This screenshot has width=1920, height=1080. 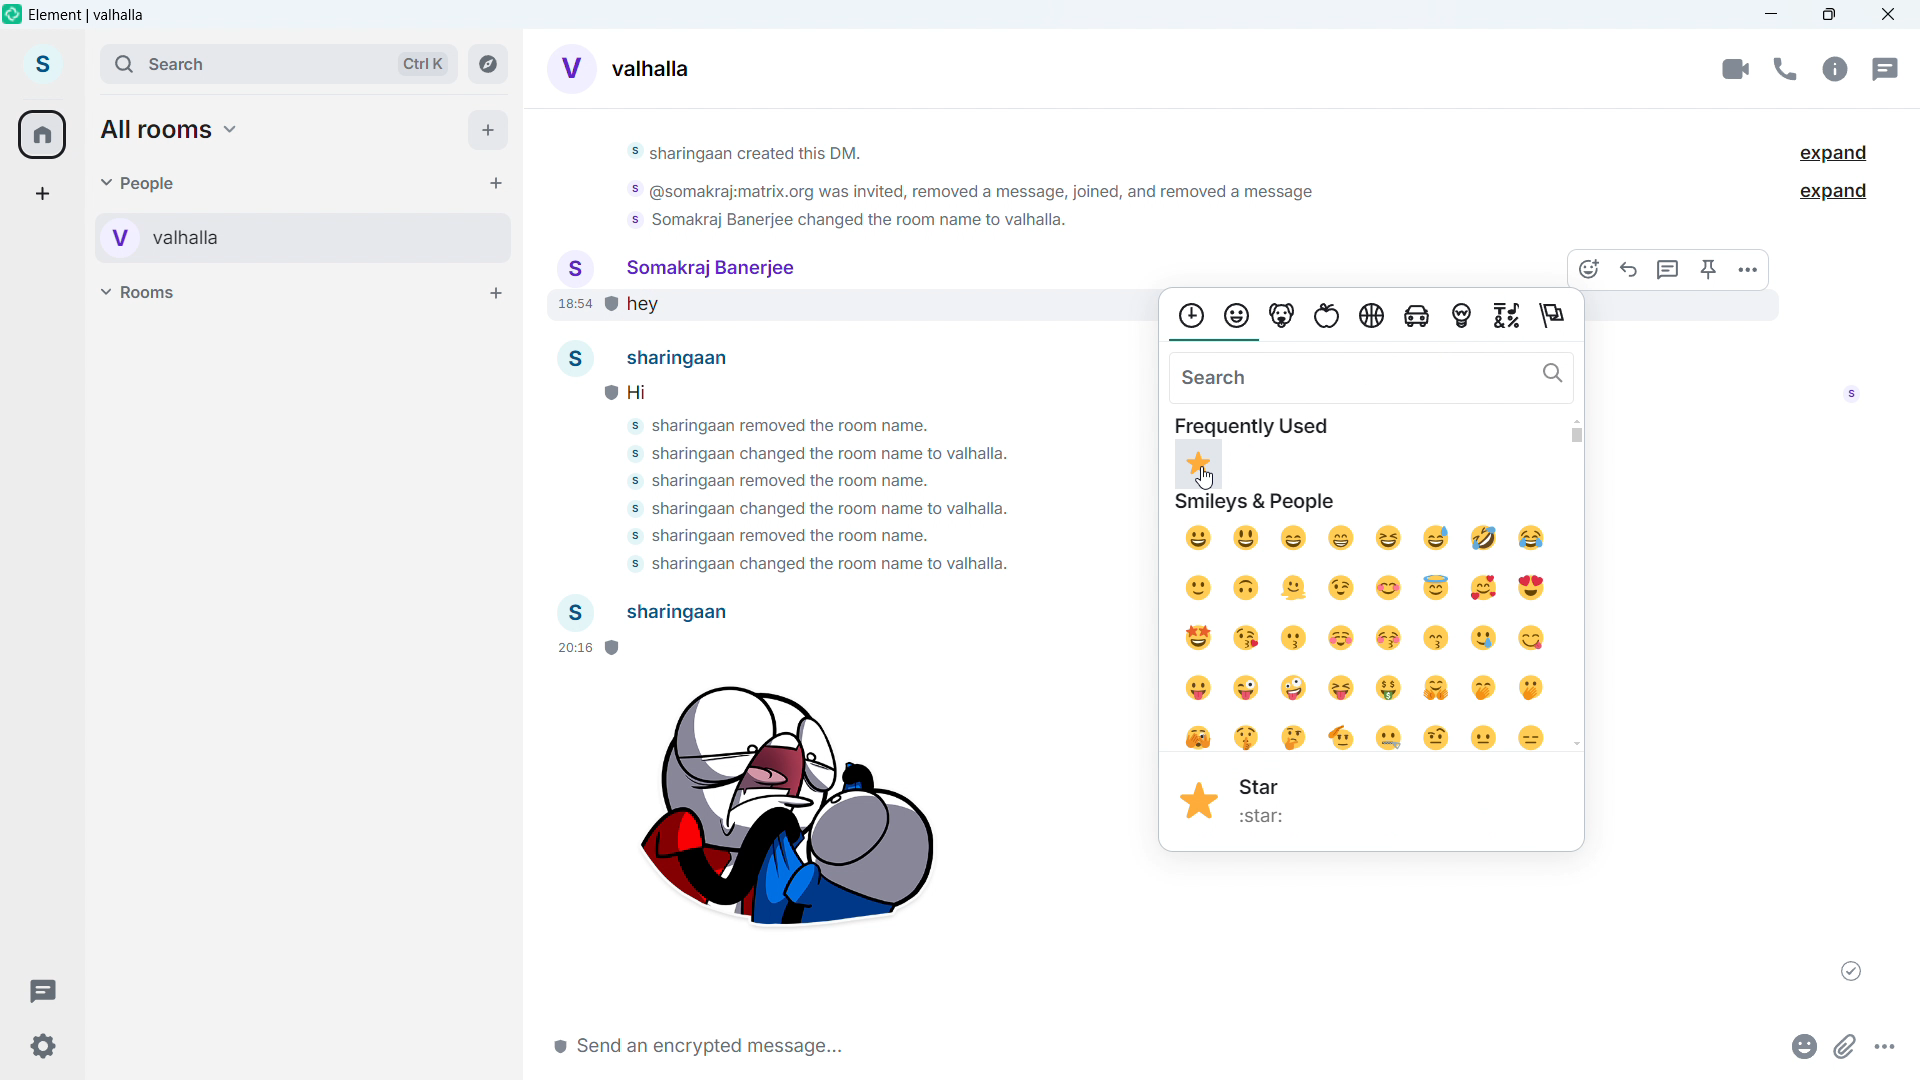 I want to click on Vertical scroll bar, so click(x=1910, y=731).